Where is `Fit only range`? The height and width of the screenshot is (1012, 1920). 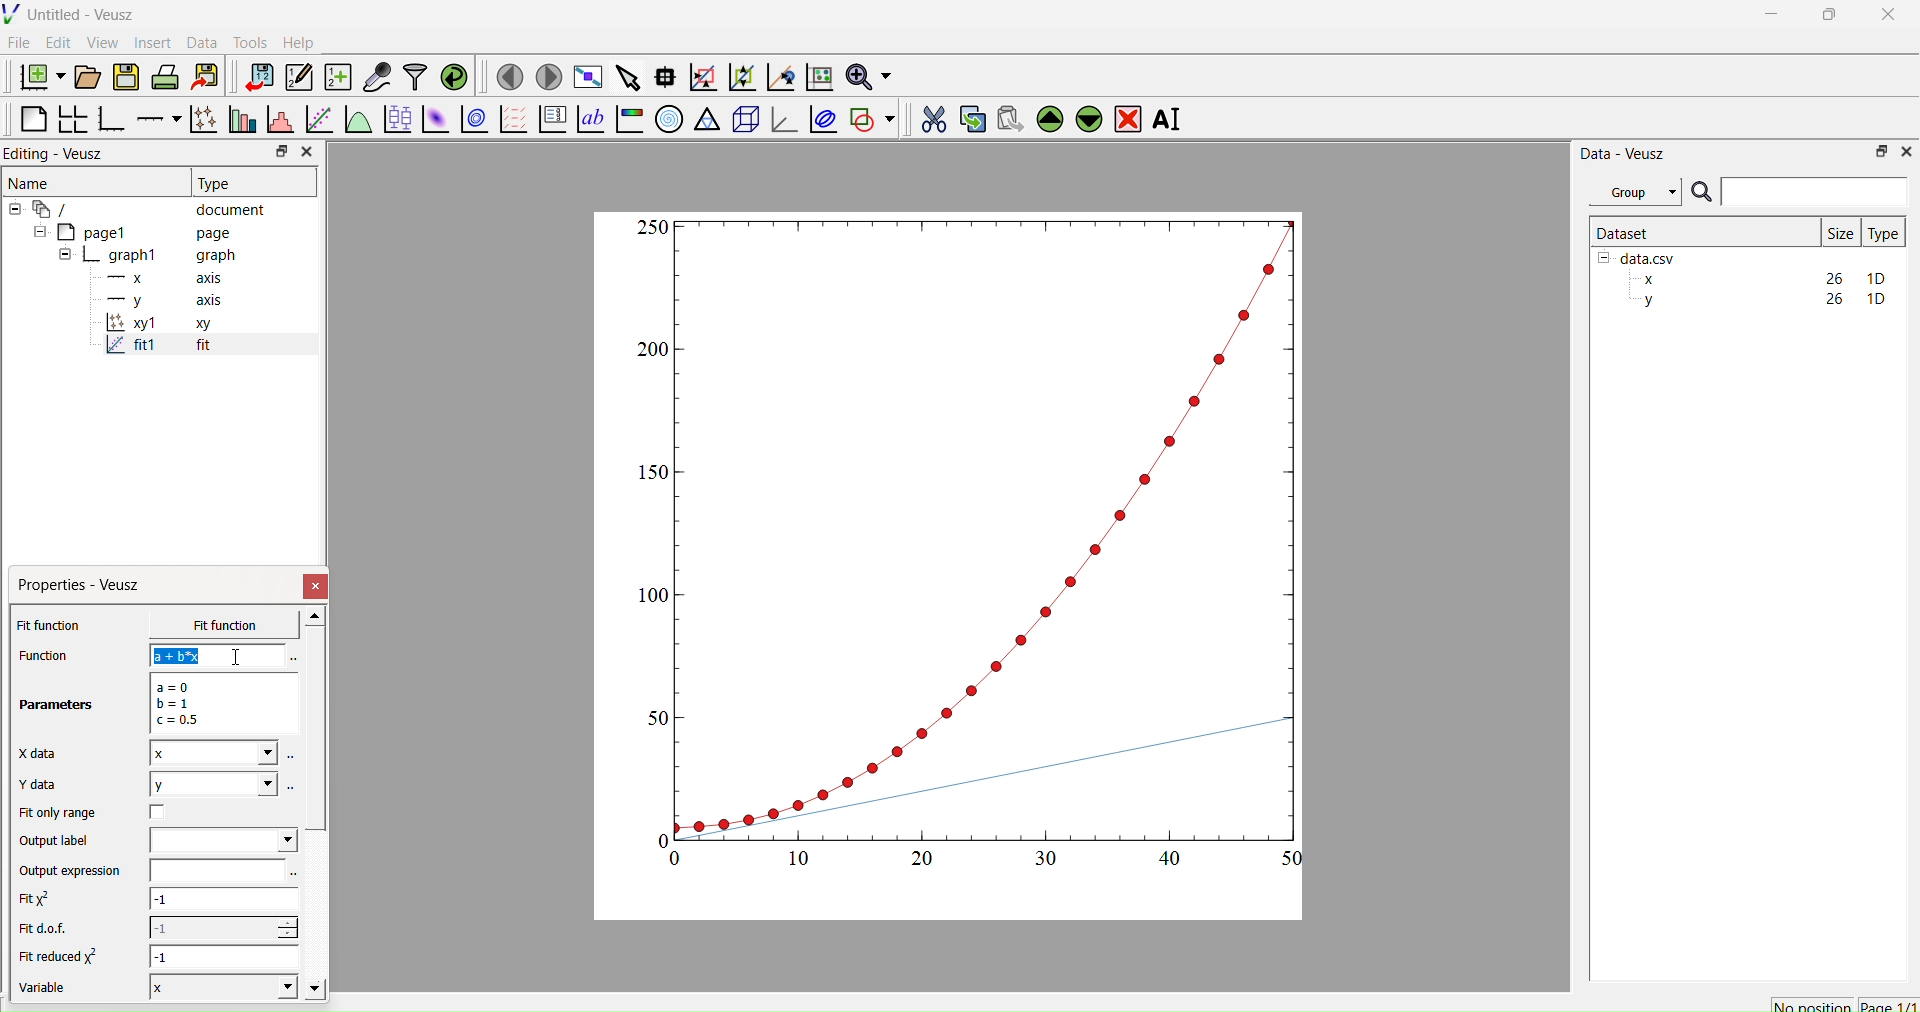 Fit only range is located at coordinates (58, 813).